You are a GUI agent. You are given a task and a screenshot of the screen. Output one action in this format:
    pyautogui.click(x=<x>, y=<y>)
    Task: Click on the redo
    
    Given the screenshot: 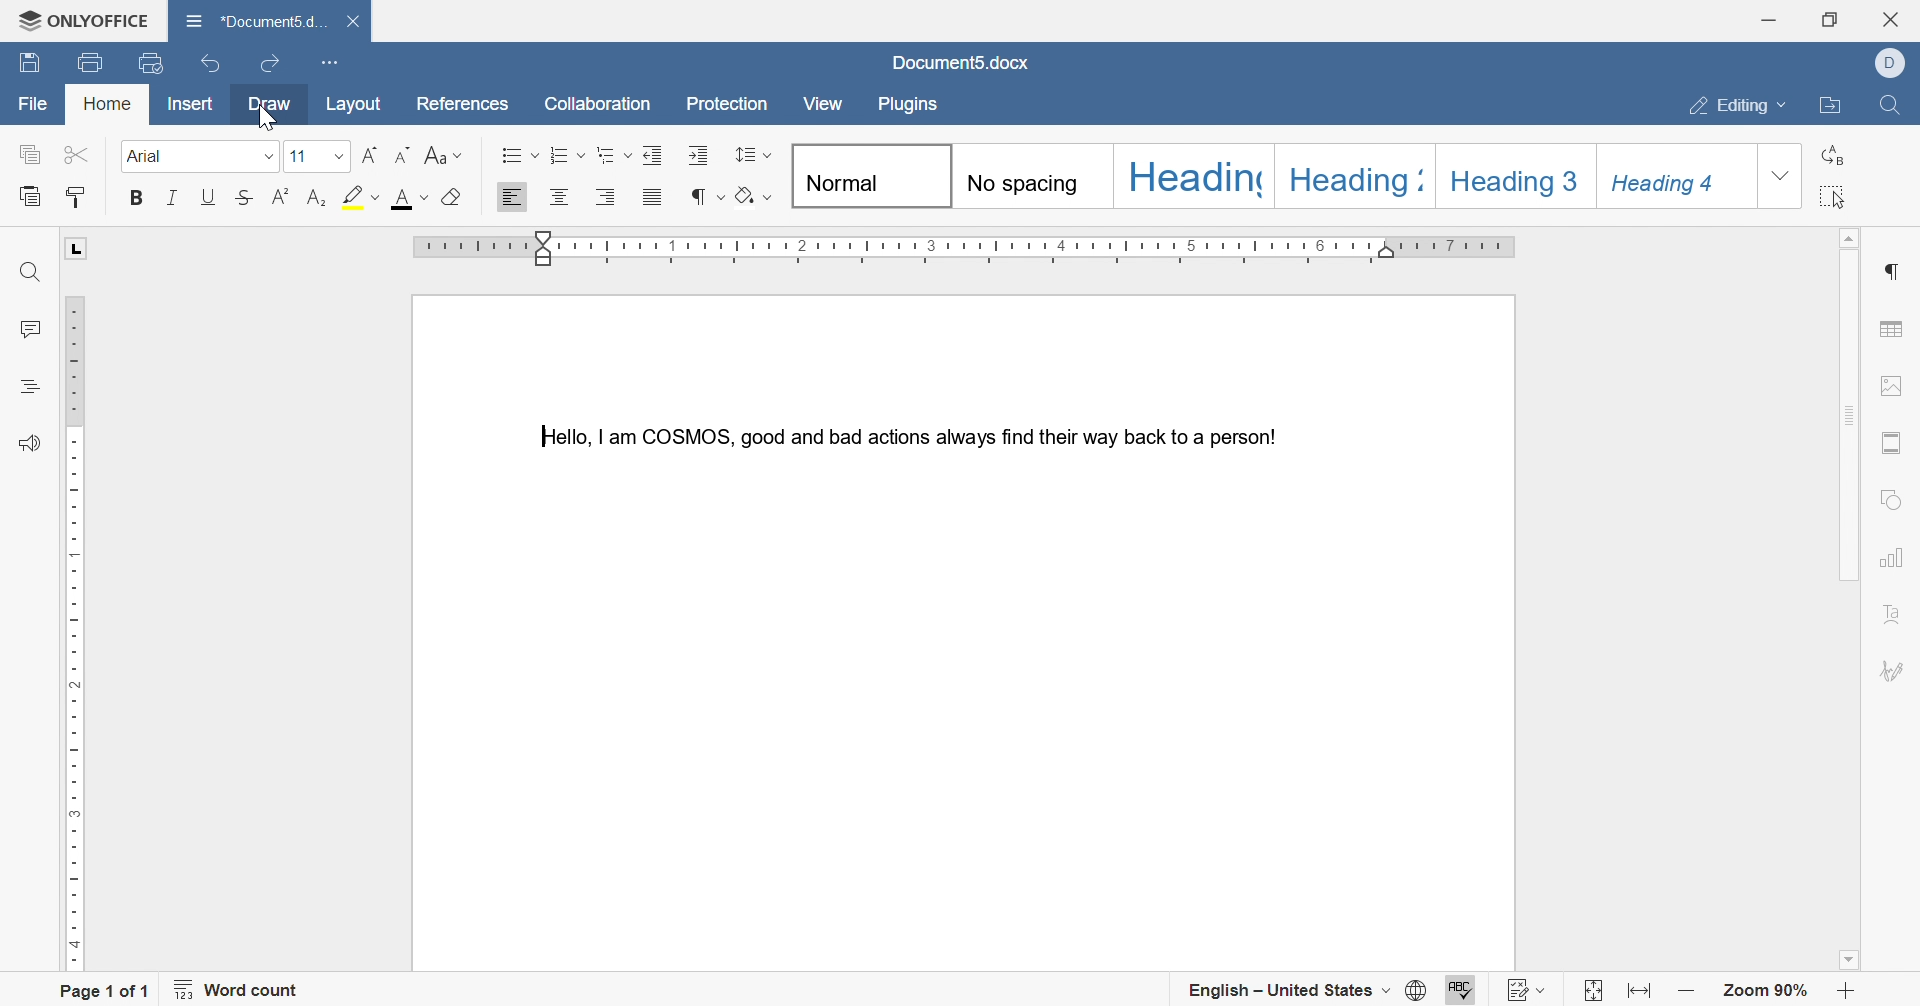 What is the action you would take?
    pyautogui.click(x=270, y=59)
    